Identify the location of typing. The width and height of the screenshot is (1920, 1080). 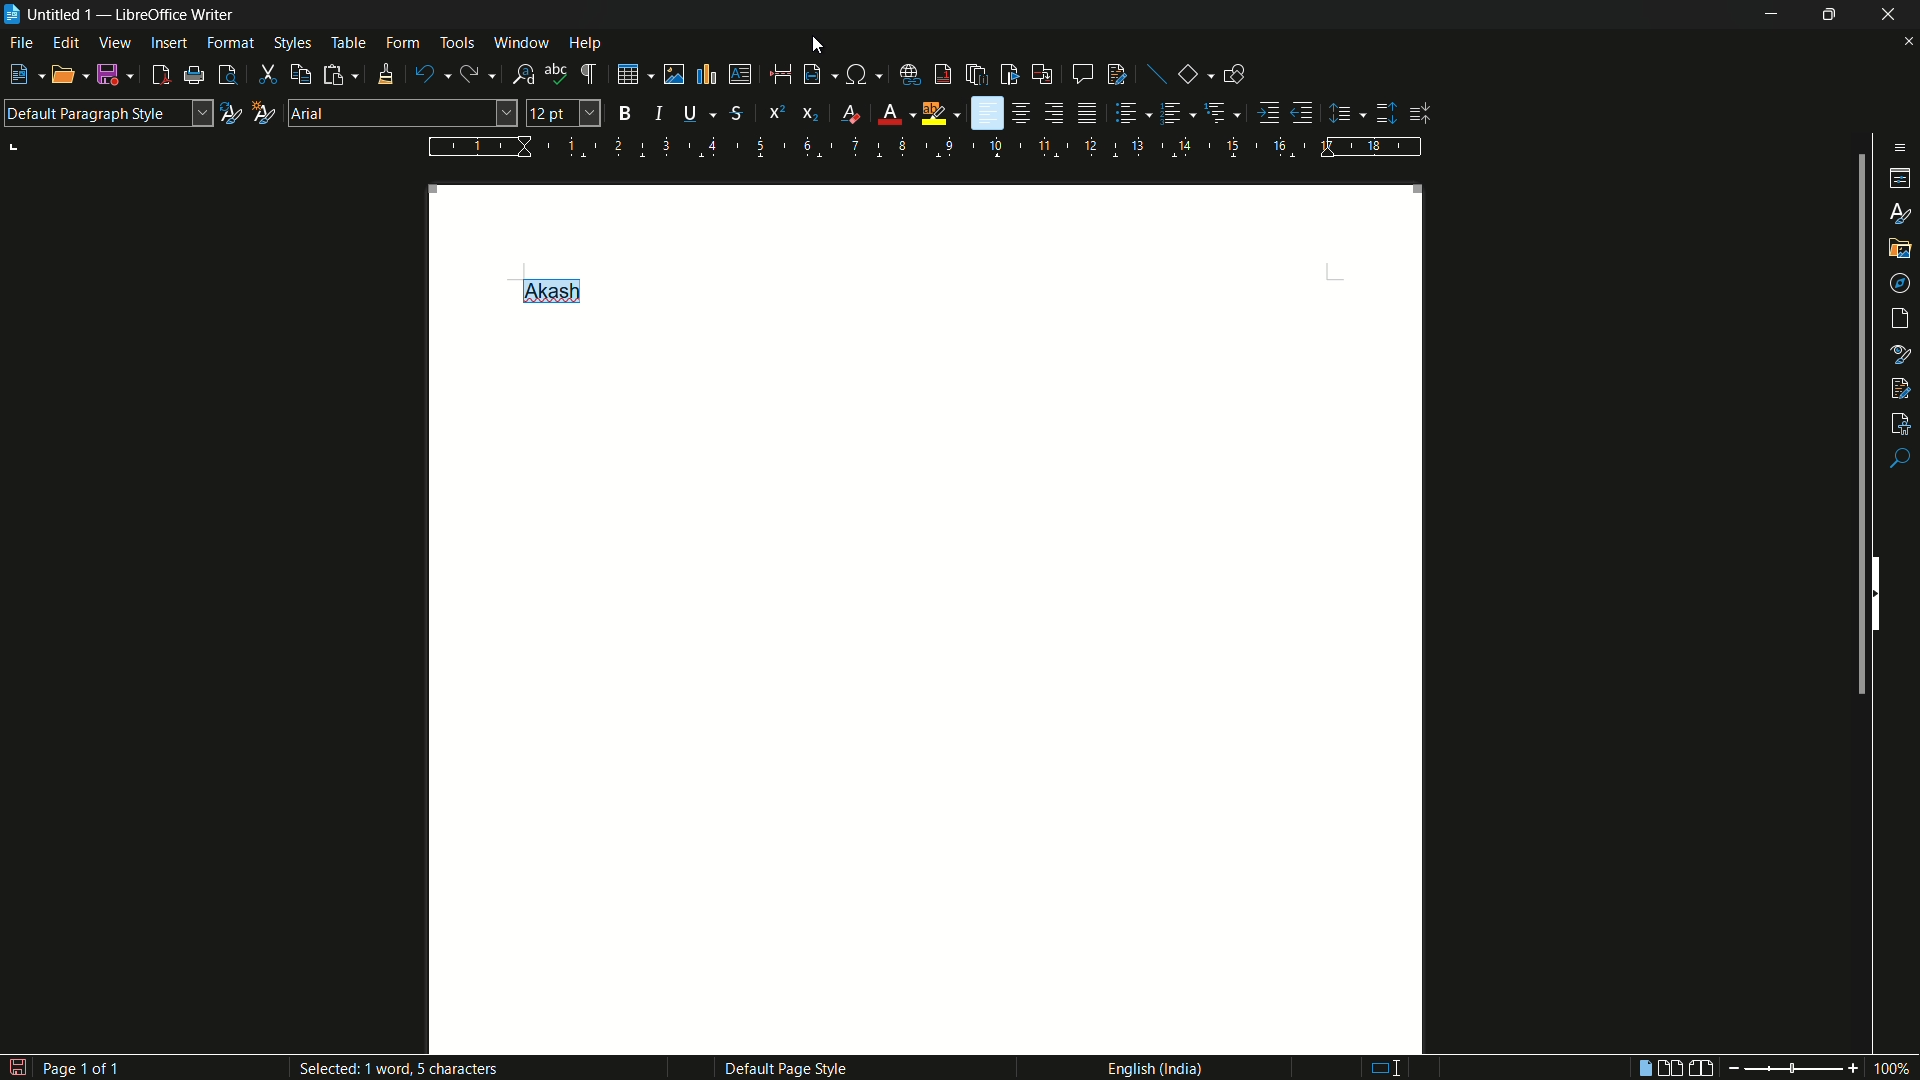
(1397, 1067).